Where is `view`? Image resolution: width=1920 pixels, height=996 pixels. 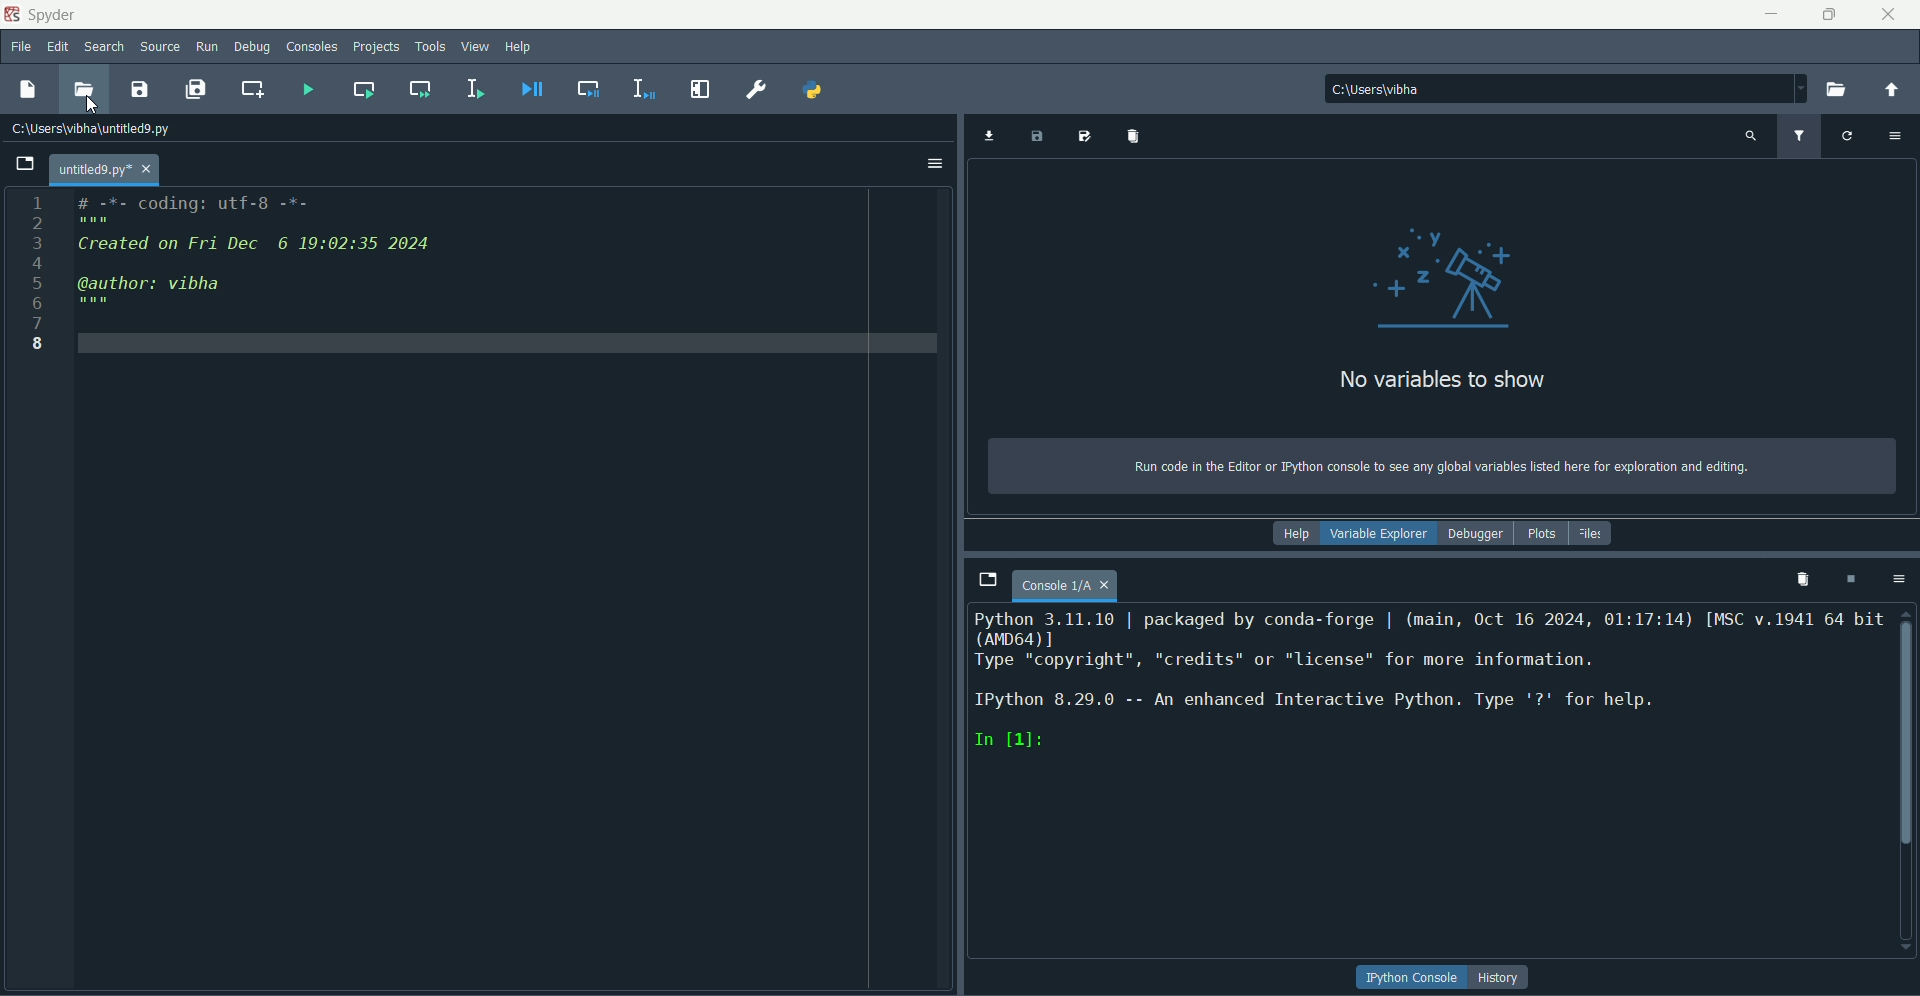 view is located at coordinates (477, 48).